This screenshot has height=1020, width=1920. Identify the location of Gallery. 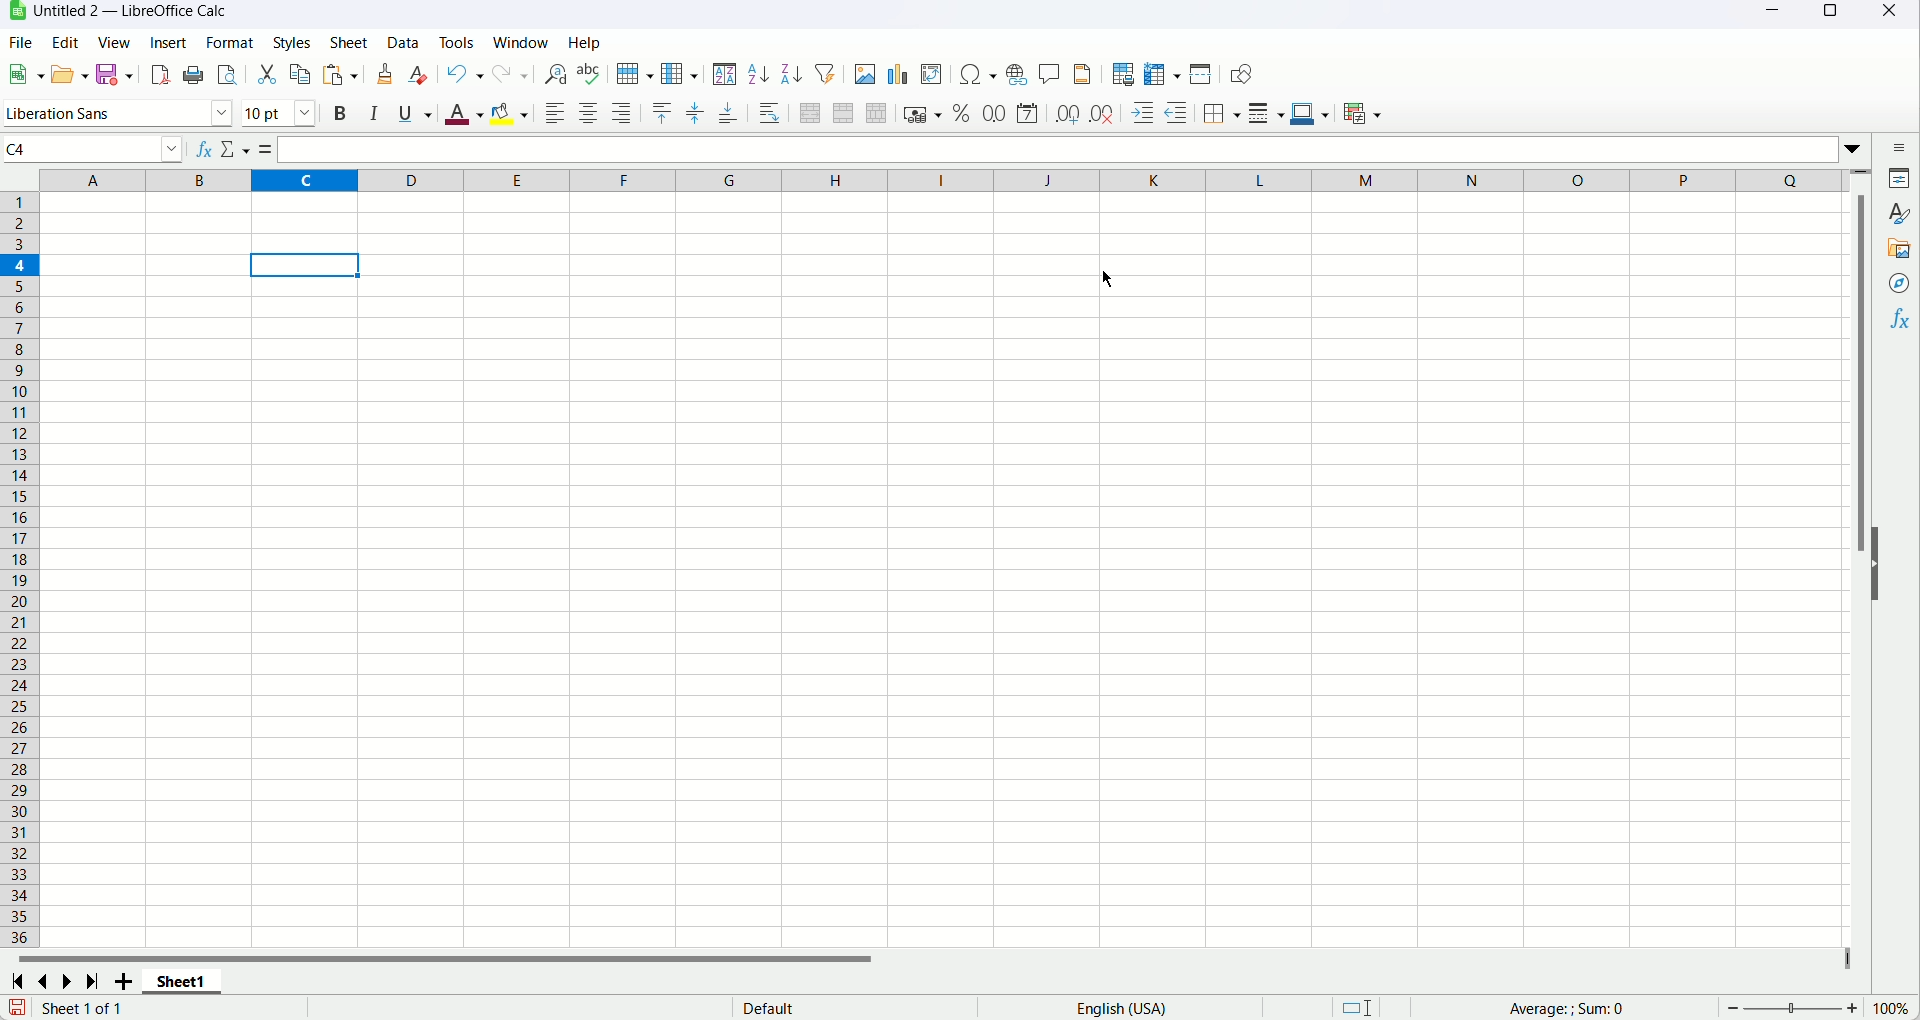
(1900, 247).